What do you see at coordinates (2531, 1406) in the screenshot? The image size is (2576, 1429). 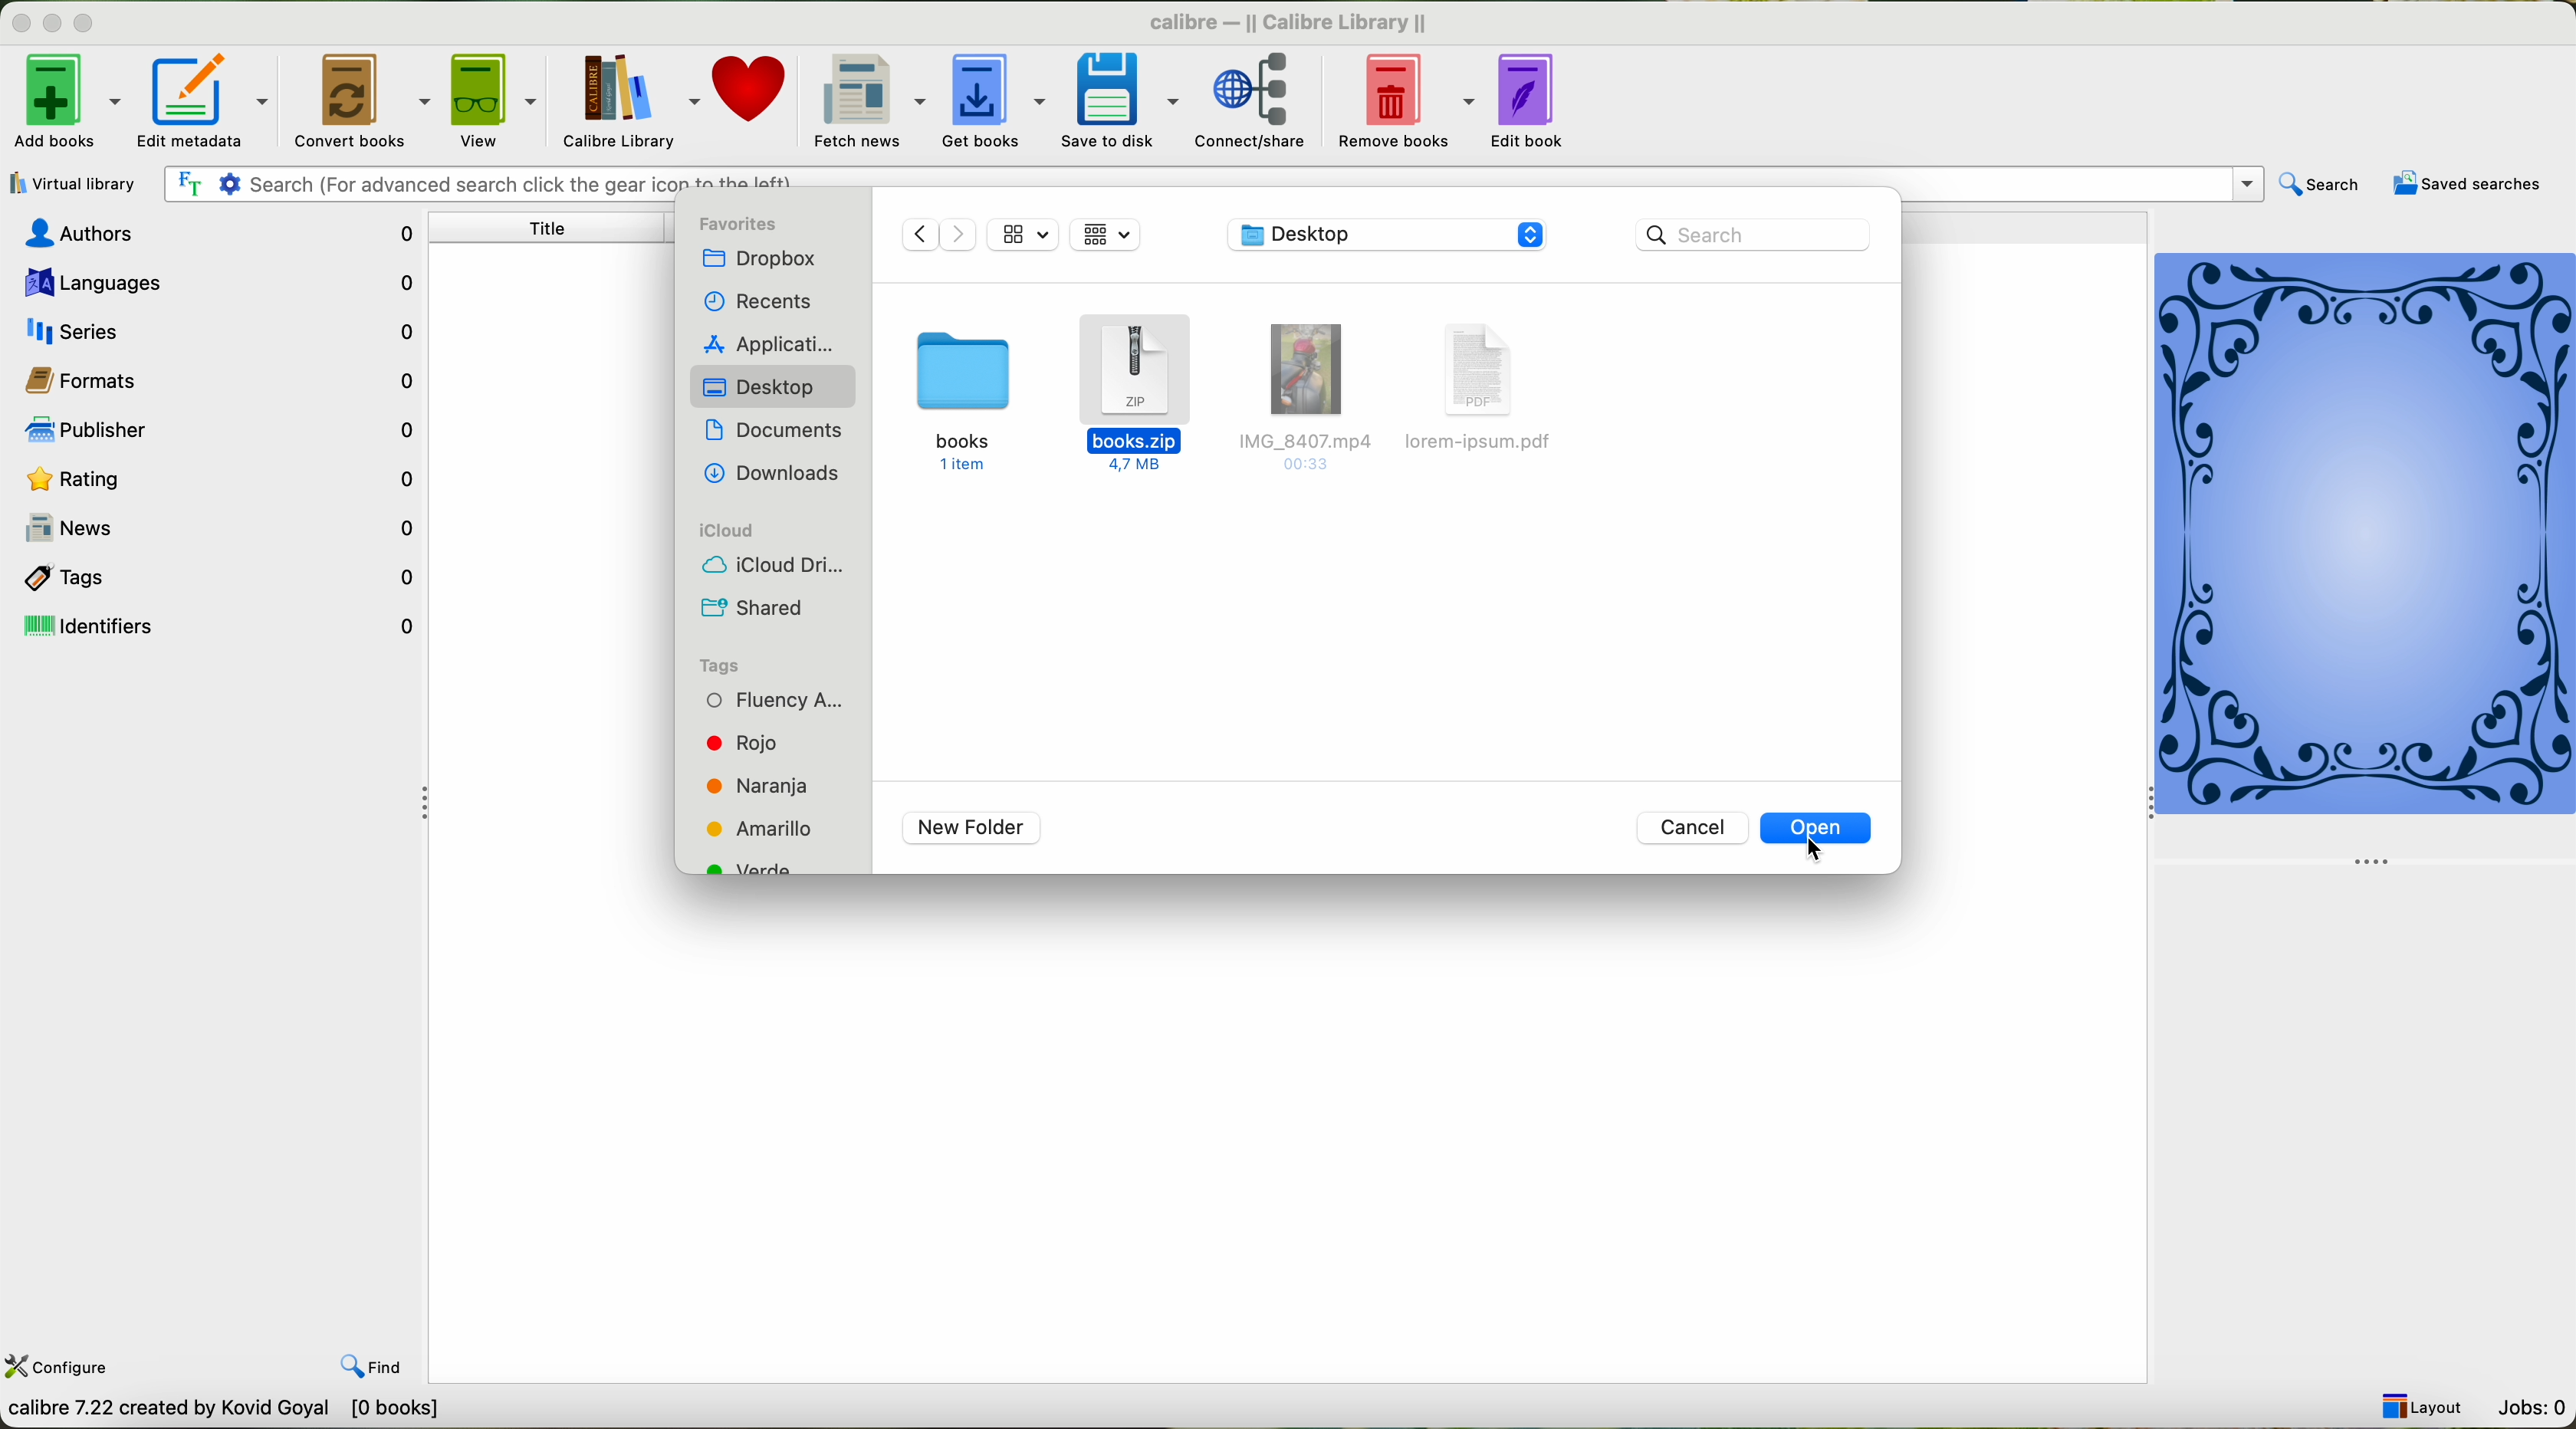 I see `jobs: 0` at bounding box center [2531, 1406].